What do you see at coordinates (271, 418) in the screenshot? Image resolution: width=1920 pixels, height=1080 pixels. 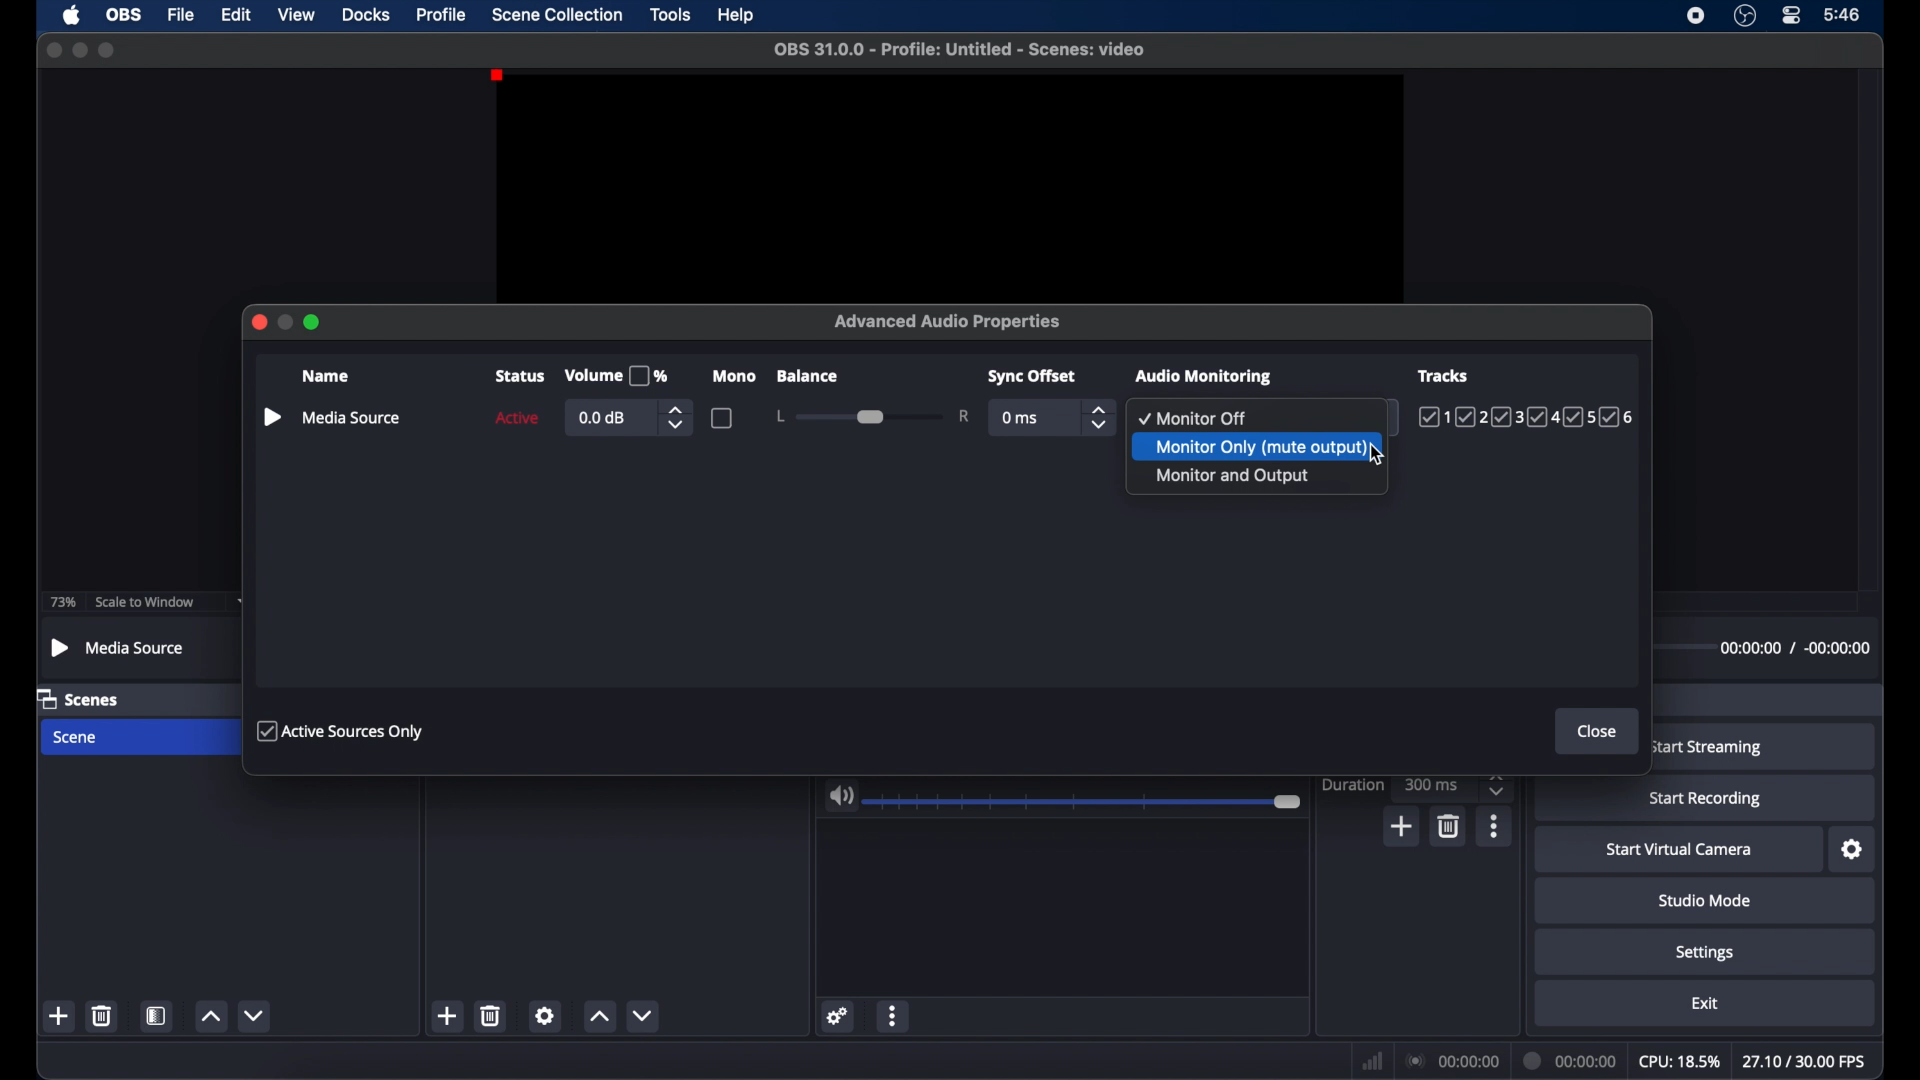 I see `sidebar` at bounding box center [271, 418].